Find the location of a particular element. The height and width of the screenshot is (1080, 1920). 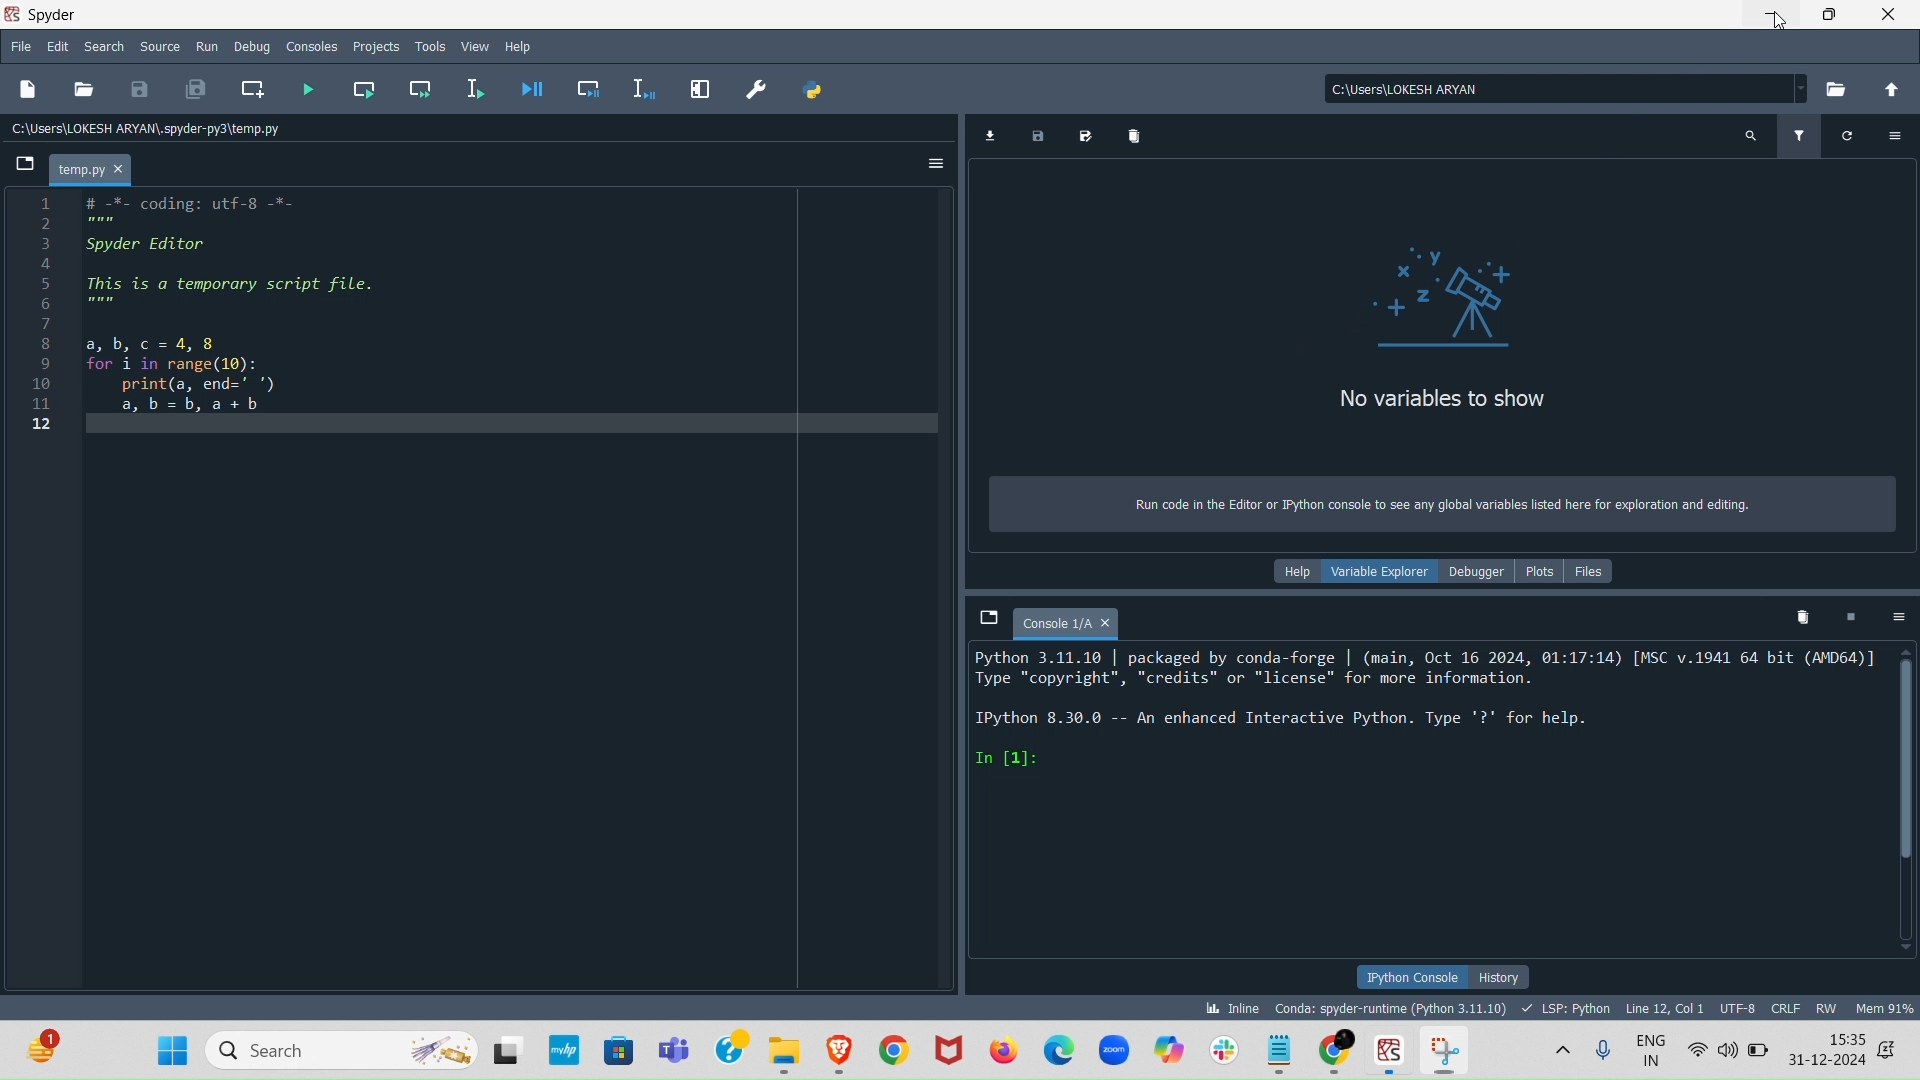

Variable explorer is located at coordinates (1373, 569).